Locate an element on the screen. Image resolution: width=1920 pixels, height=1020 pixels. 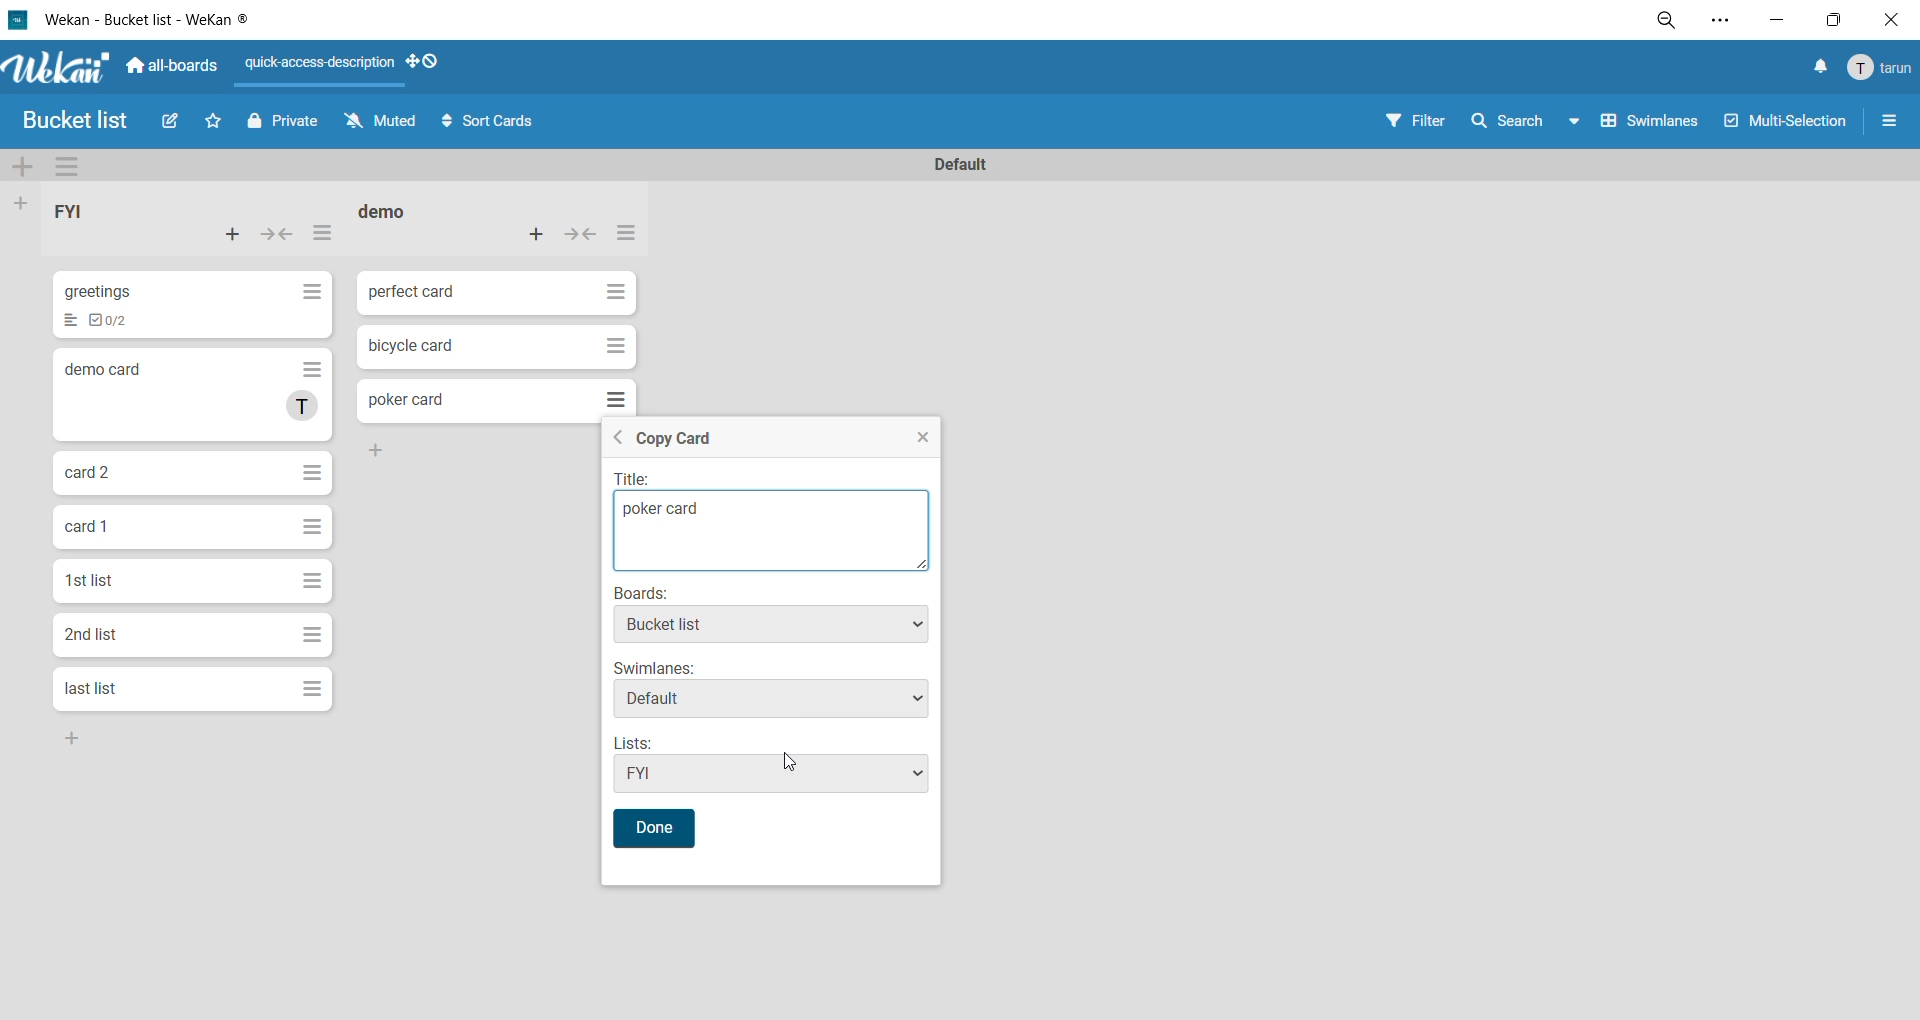
search is located at coordinates (1531, 119).